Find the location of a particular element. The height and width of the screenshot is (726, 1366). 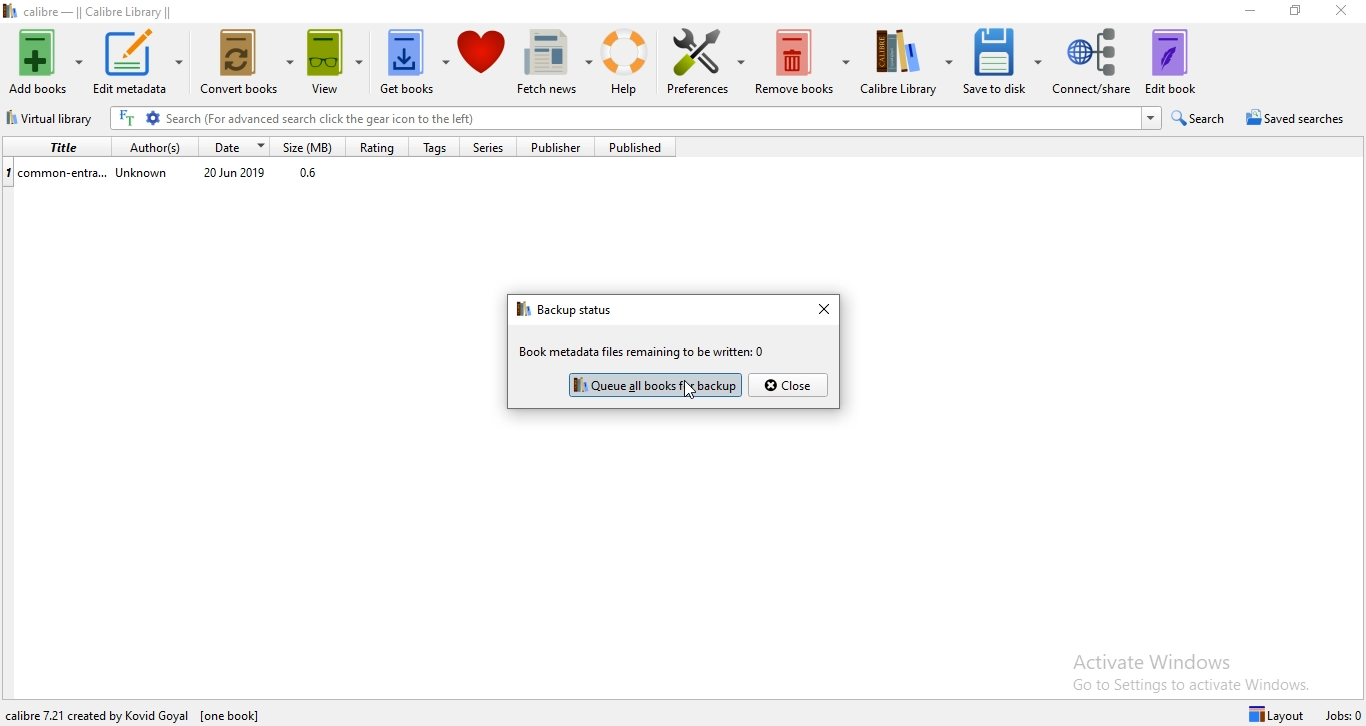

Help is located at coordinates (630, 63).